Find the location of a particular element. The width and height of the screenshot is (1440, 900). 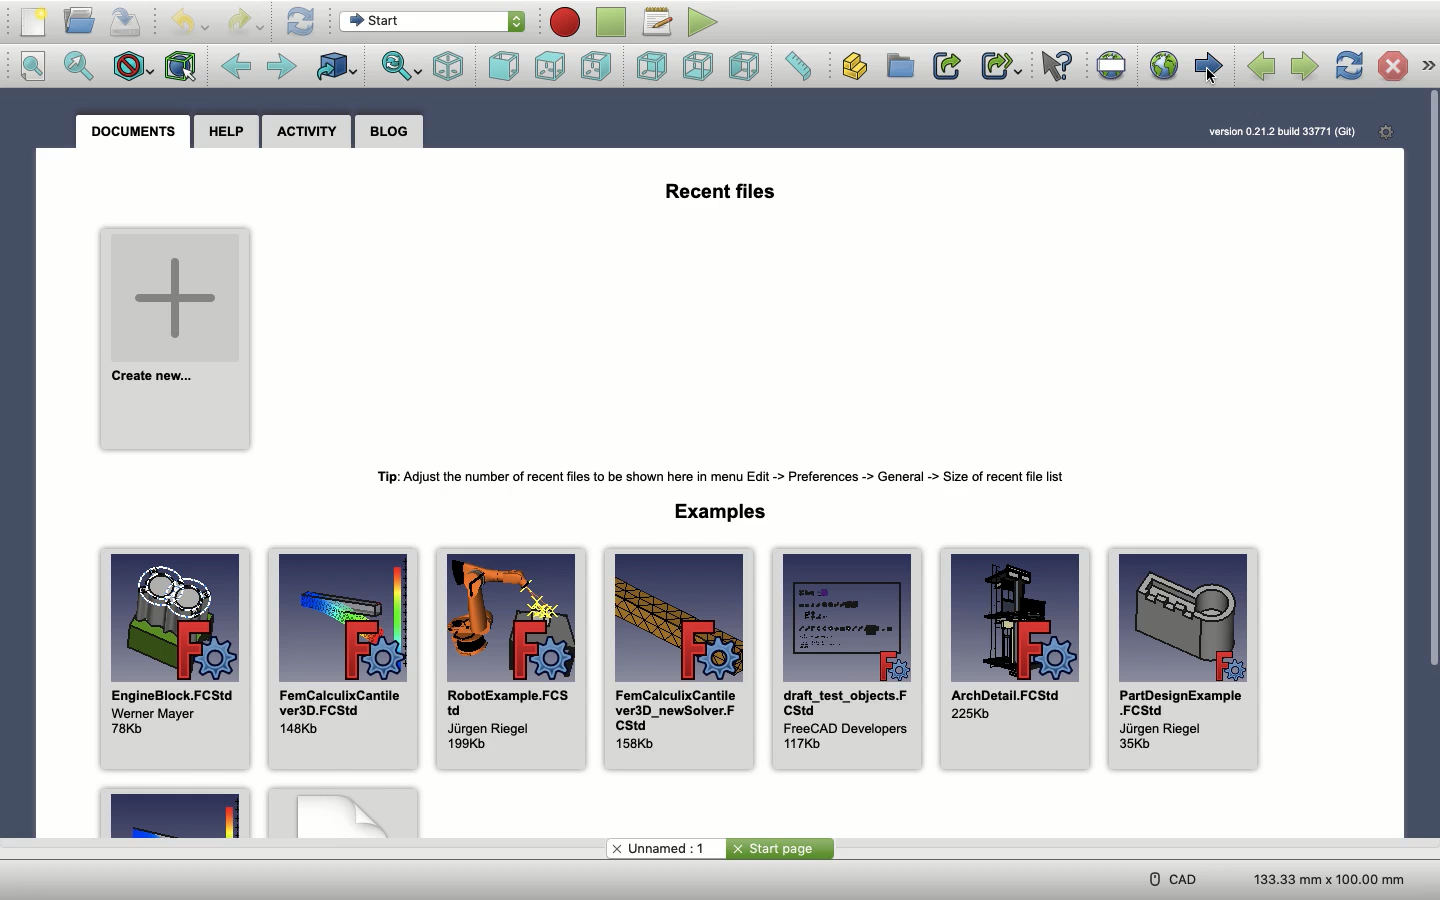

Fit all is located at coordinates (38, 68).